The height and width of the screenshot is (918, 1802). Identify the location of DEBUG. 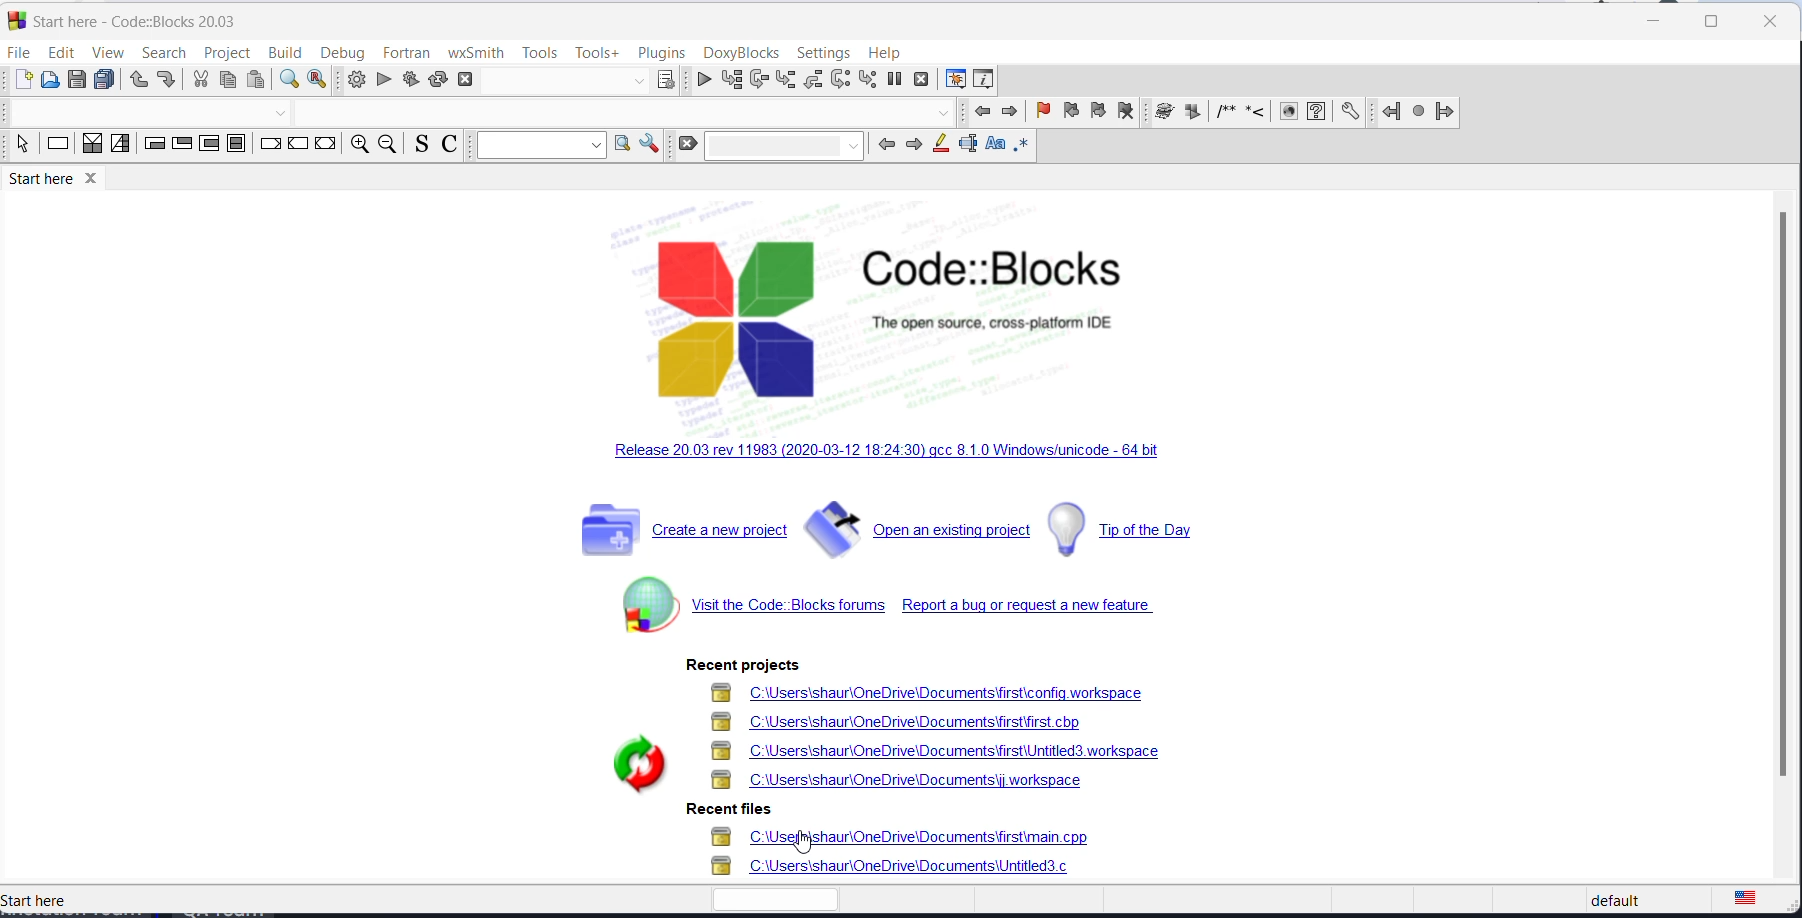
(699, 81).